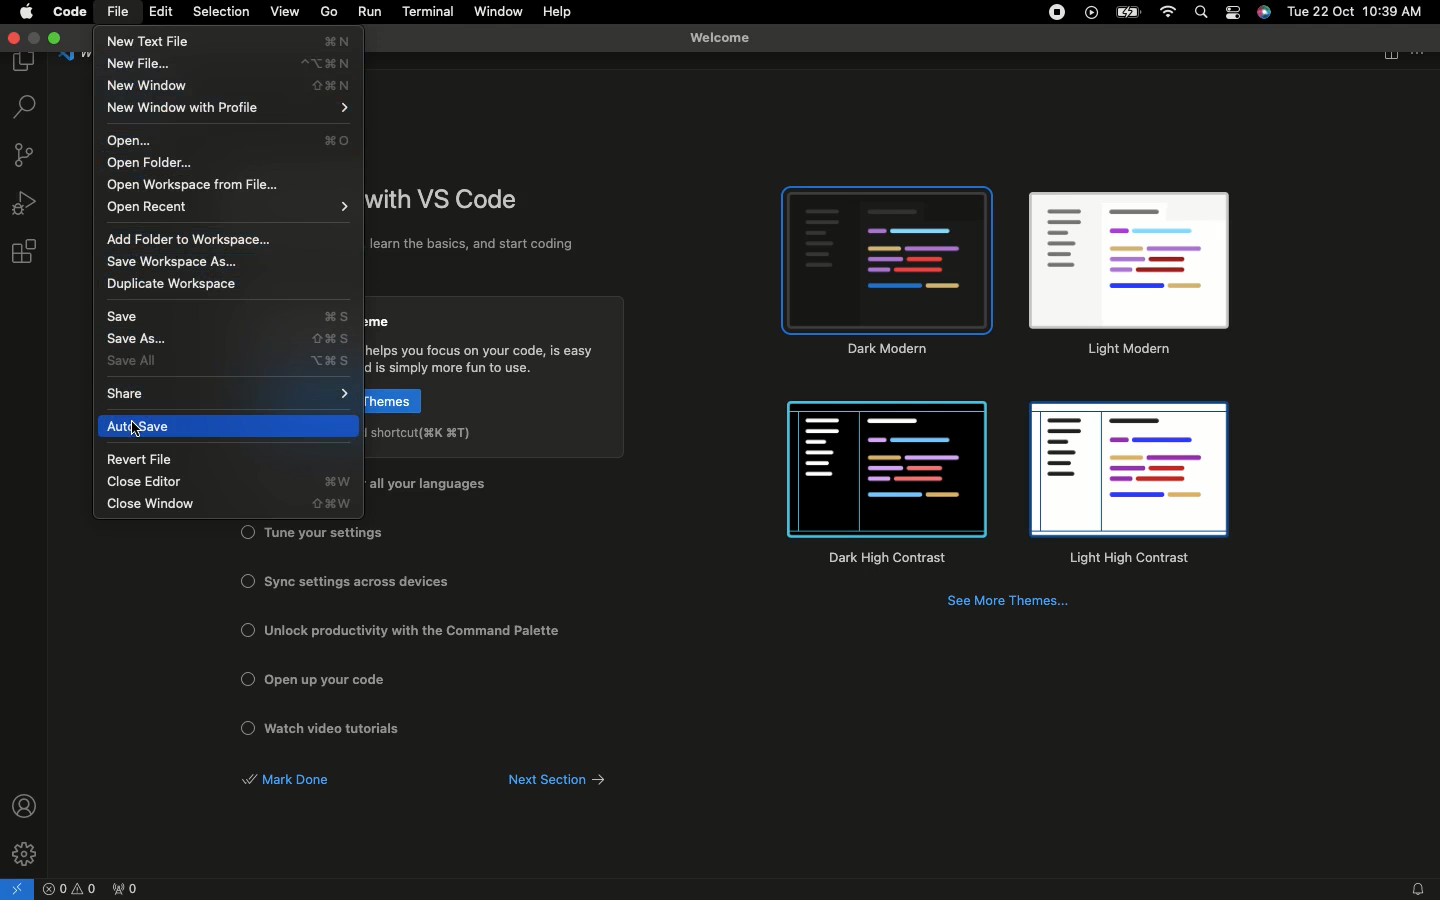 Image resolution: width=1440 pixels, height=900 pixels. What do you see at coordinates (248, 728) in the screenshot?
I see `Checkbox` at bounding box center [248, 728].